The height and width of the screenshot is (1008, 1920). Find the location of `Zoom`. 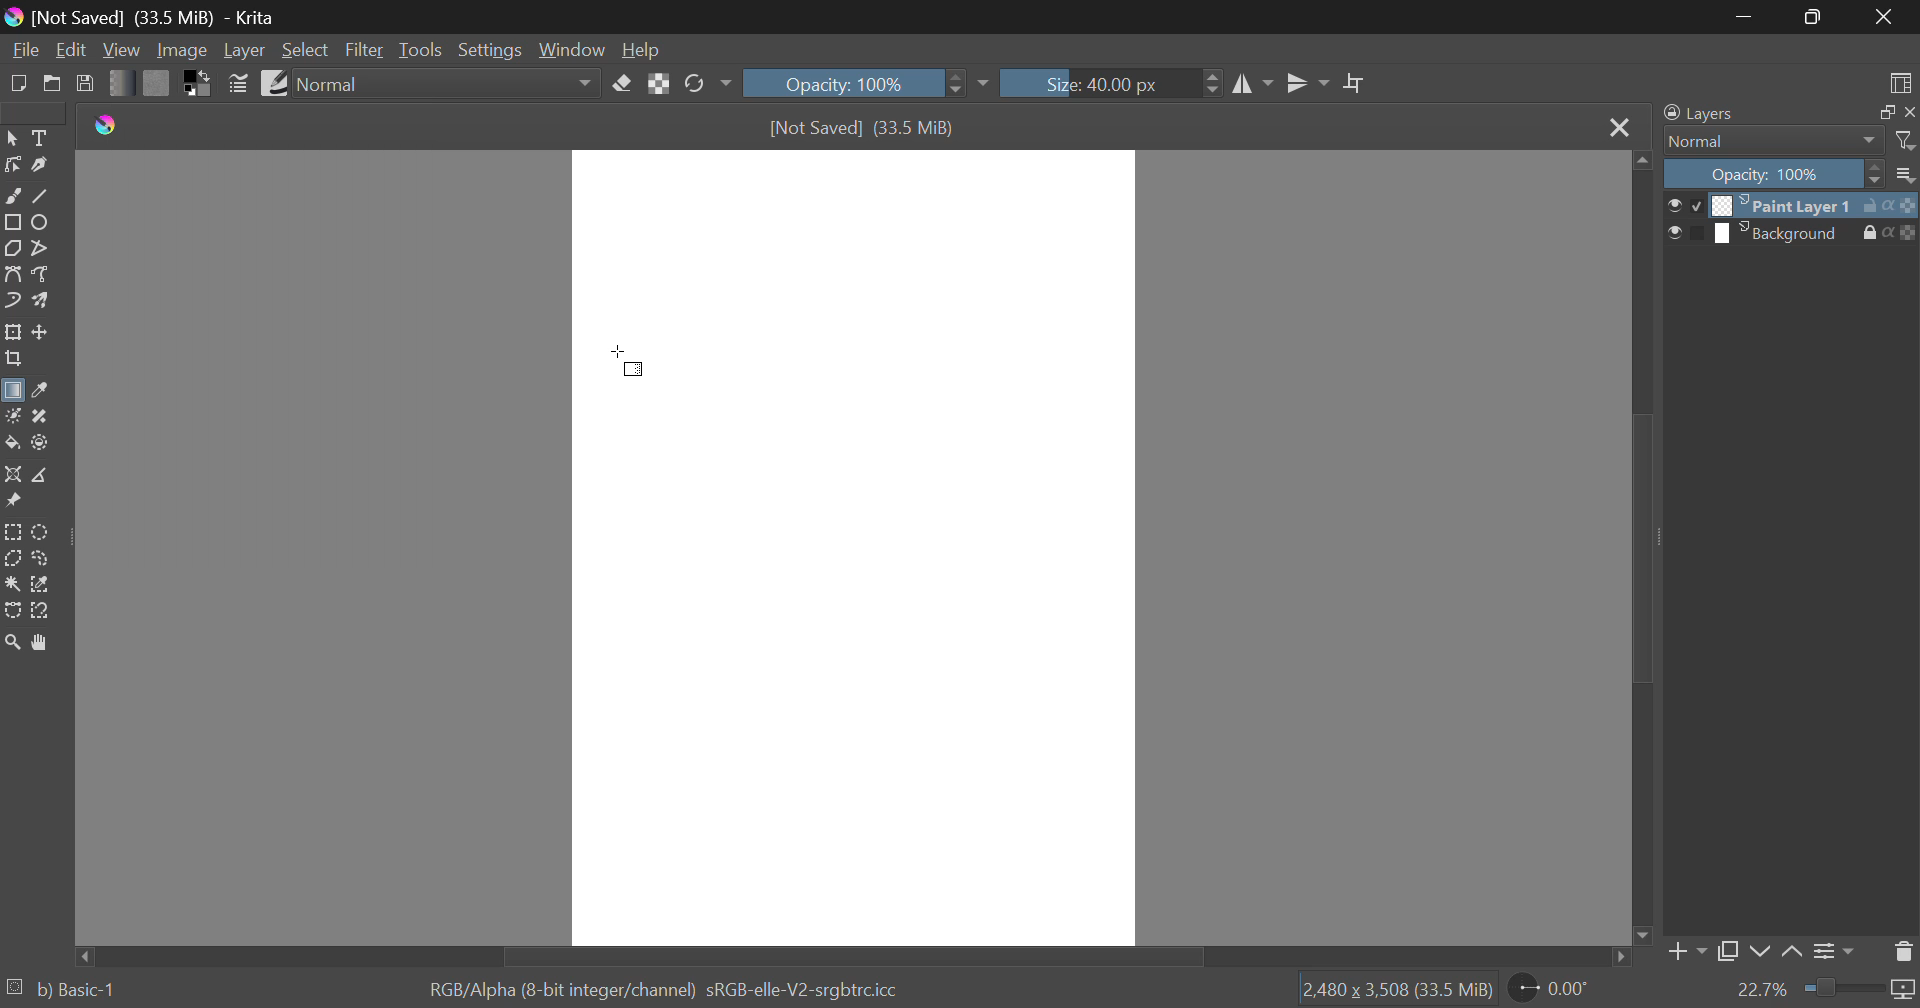

Zoom is located at coordinates (12, 642).